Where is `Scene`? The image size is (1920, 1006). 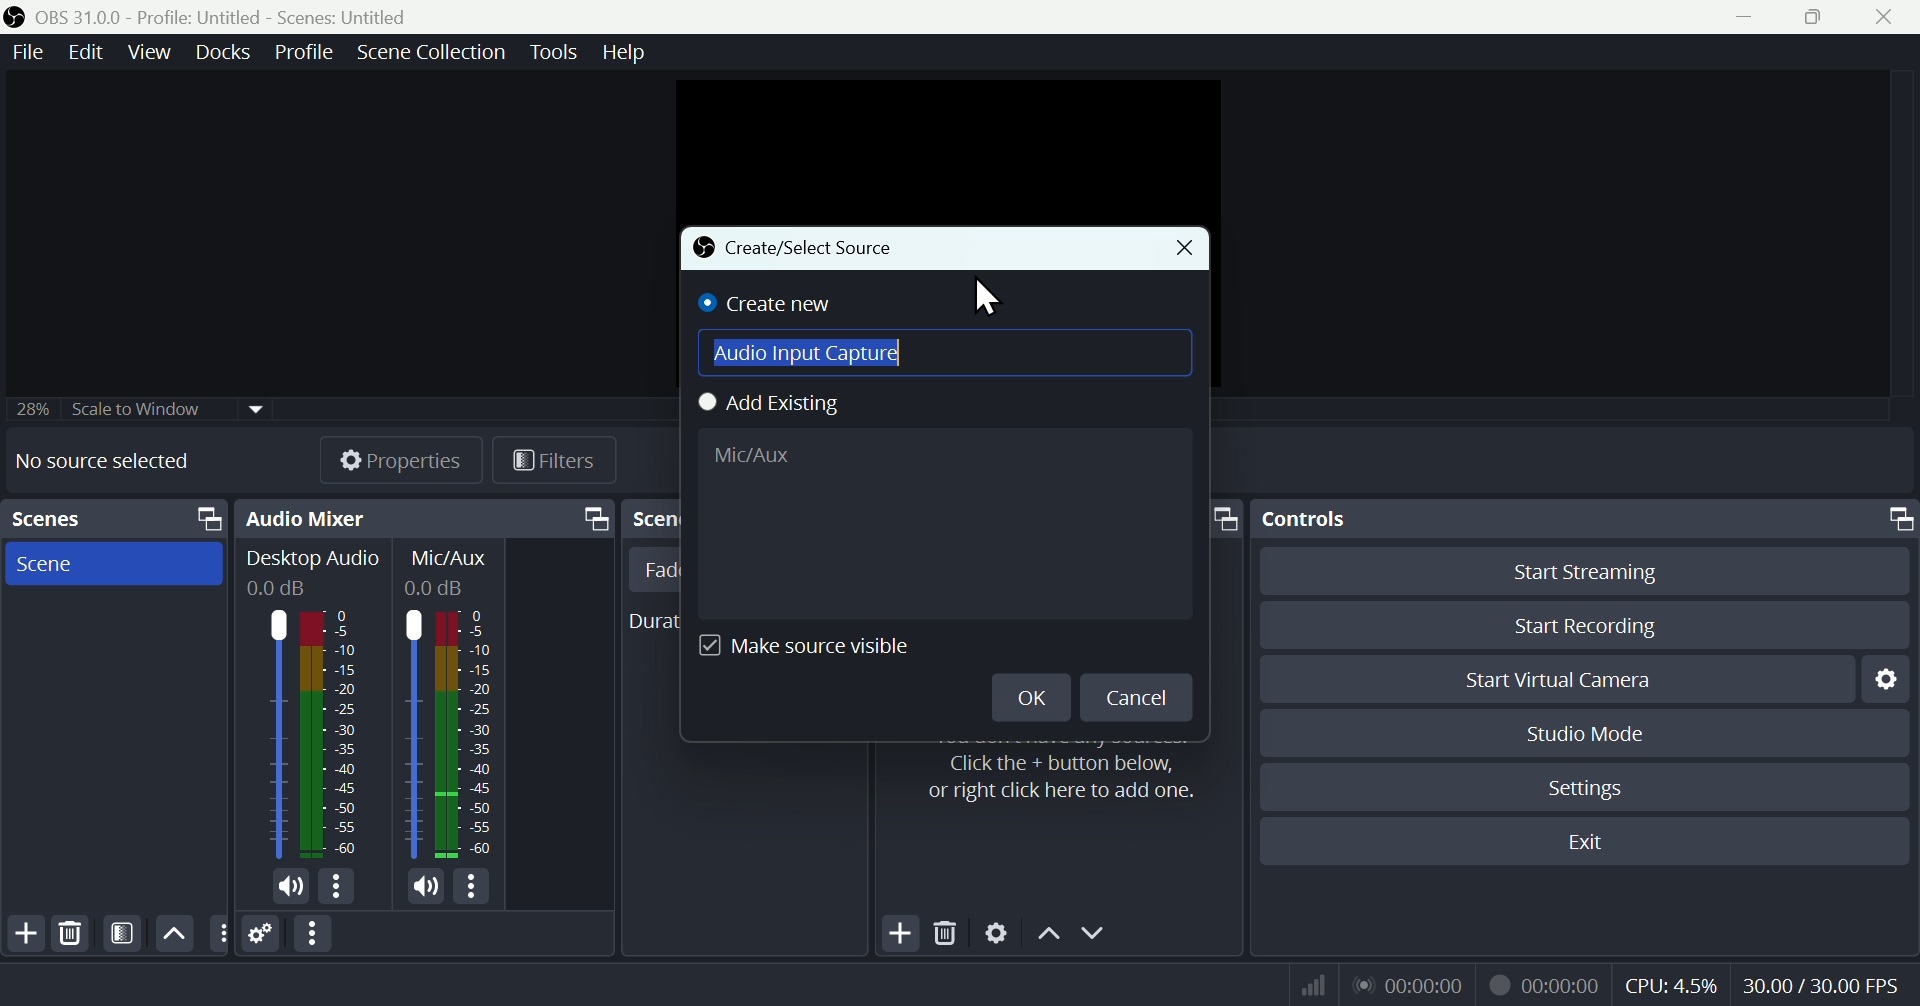
Scene is located at coordinates (109, 562).